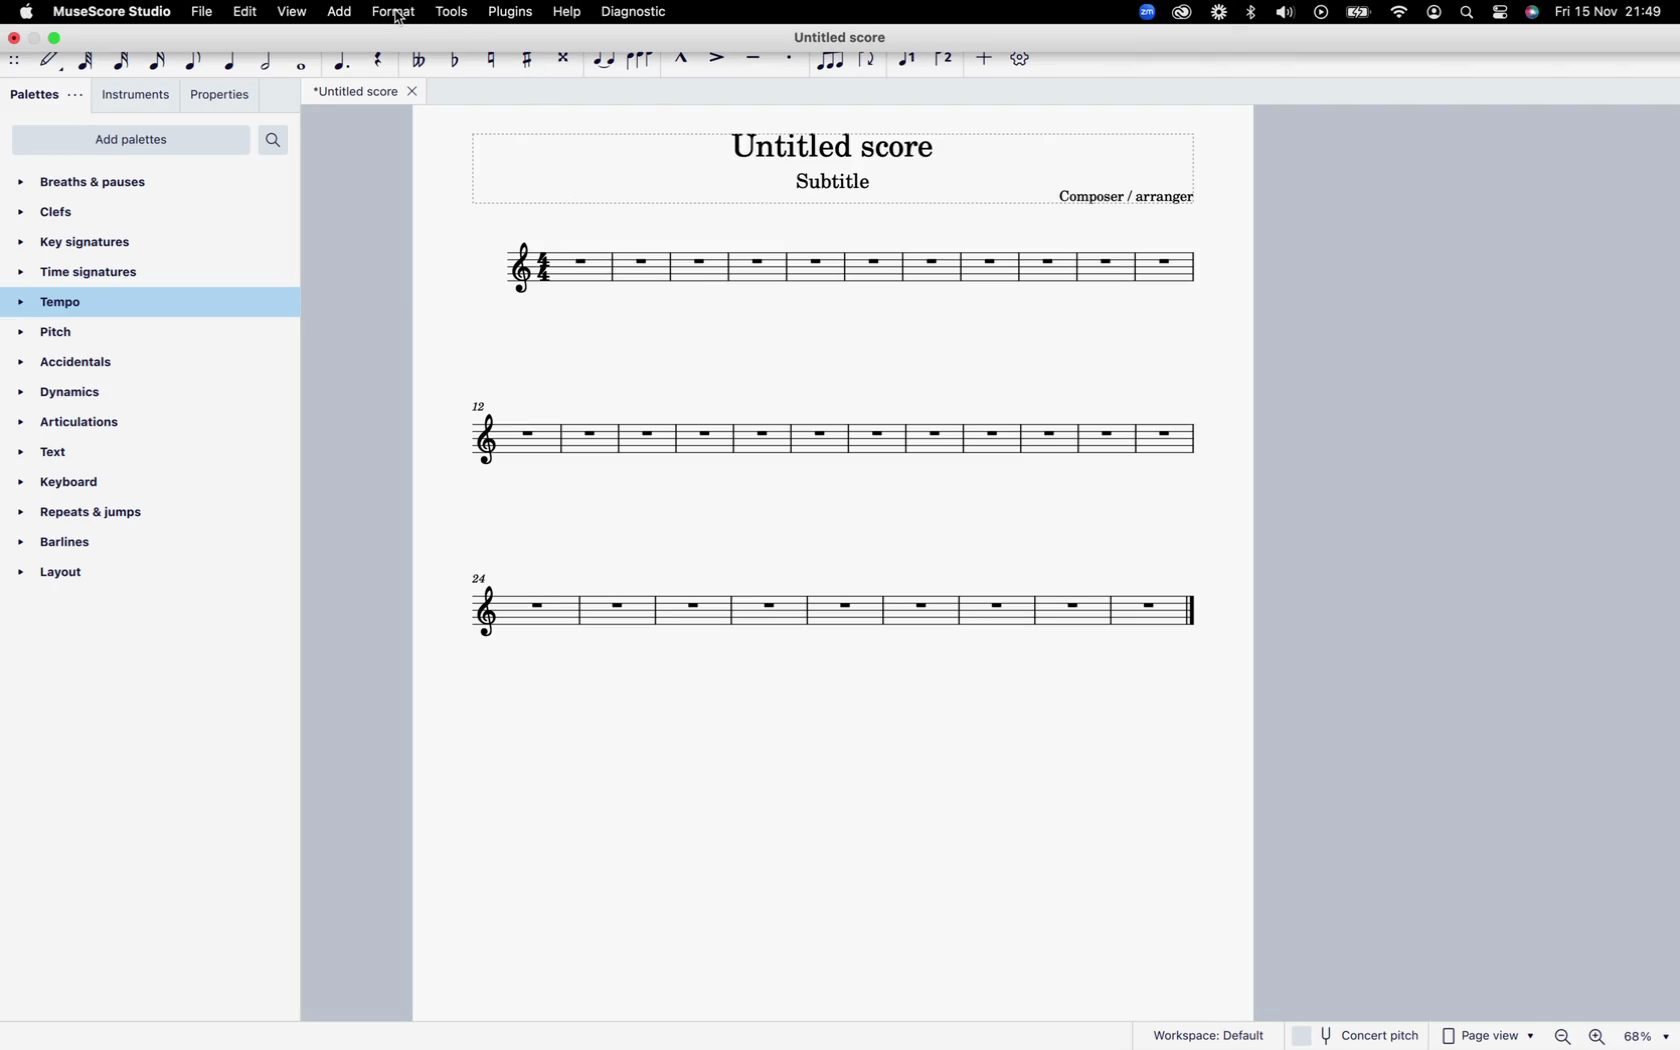 This screenshot has height=1050, width=1680. Describe the element at coordinates (835, 182) in the screenshot. I see `score subtitle` at that location.